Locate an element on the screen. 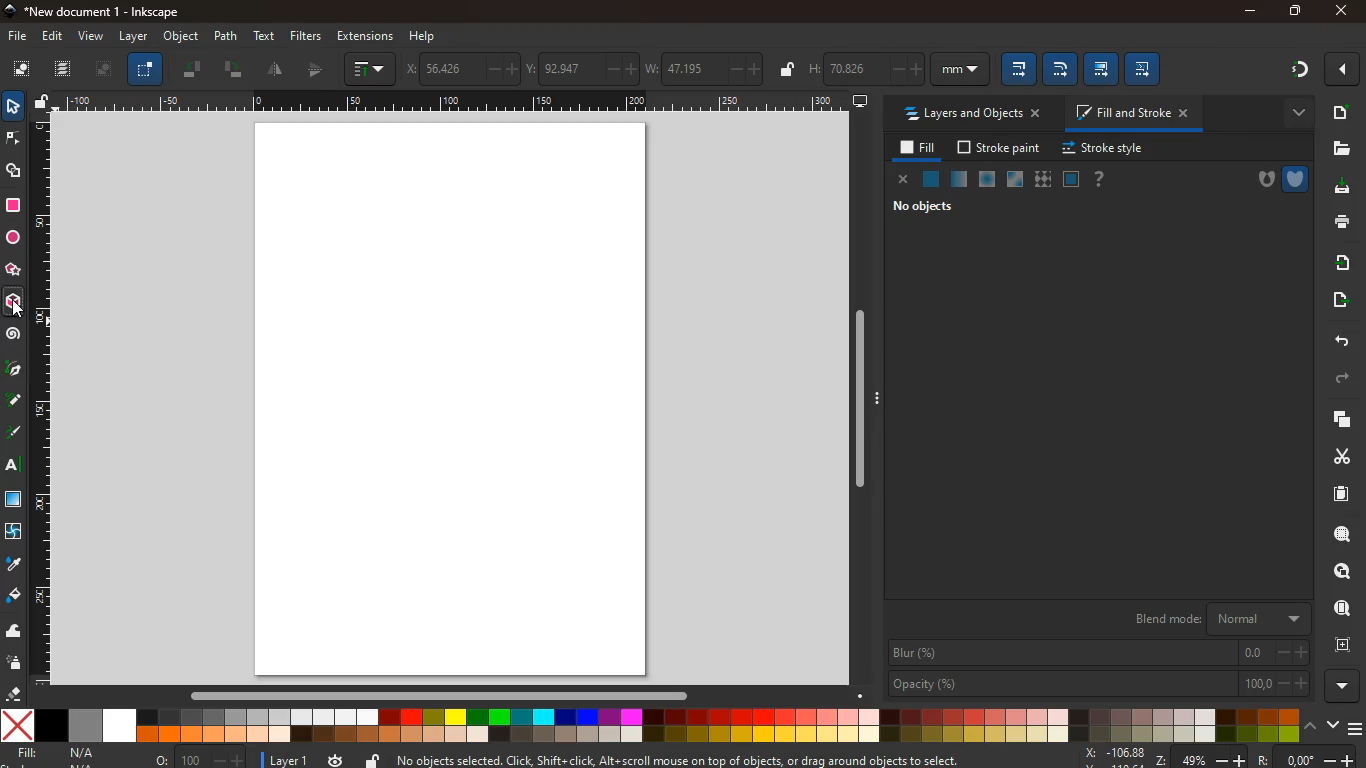 The width and height of the screenshot is (1366, 768). spray is located at coordinates (15, 664).